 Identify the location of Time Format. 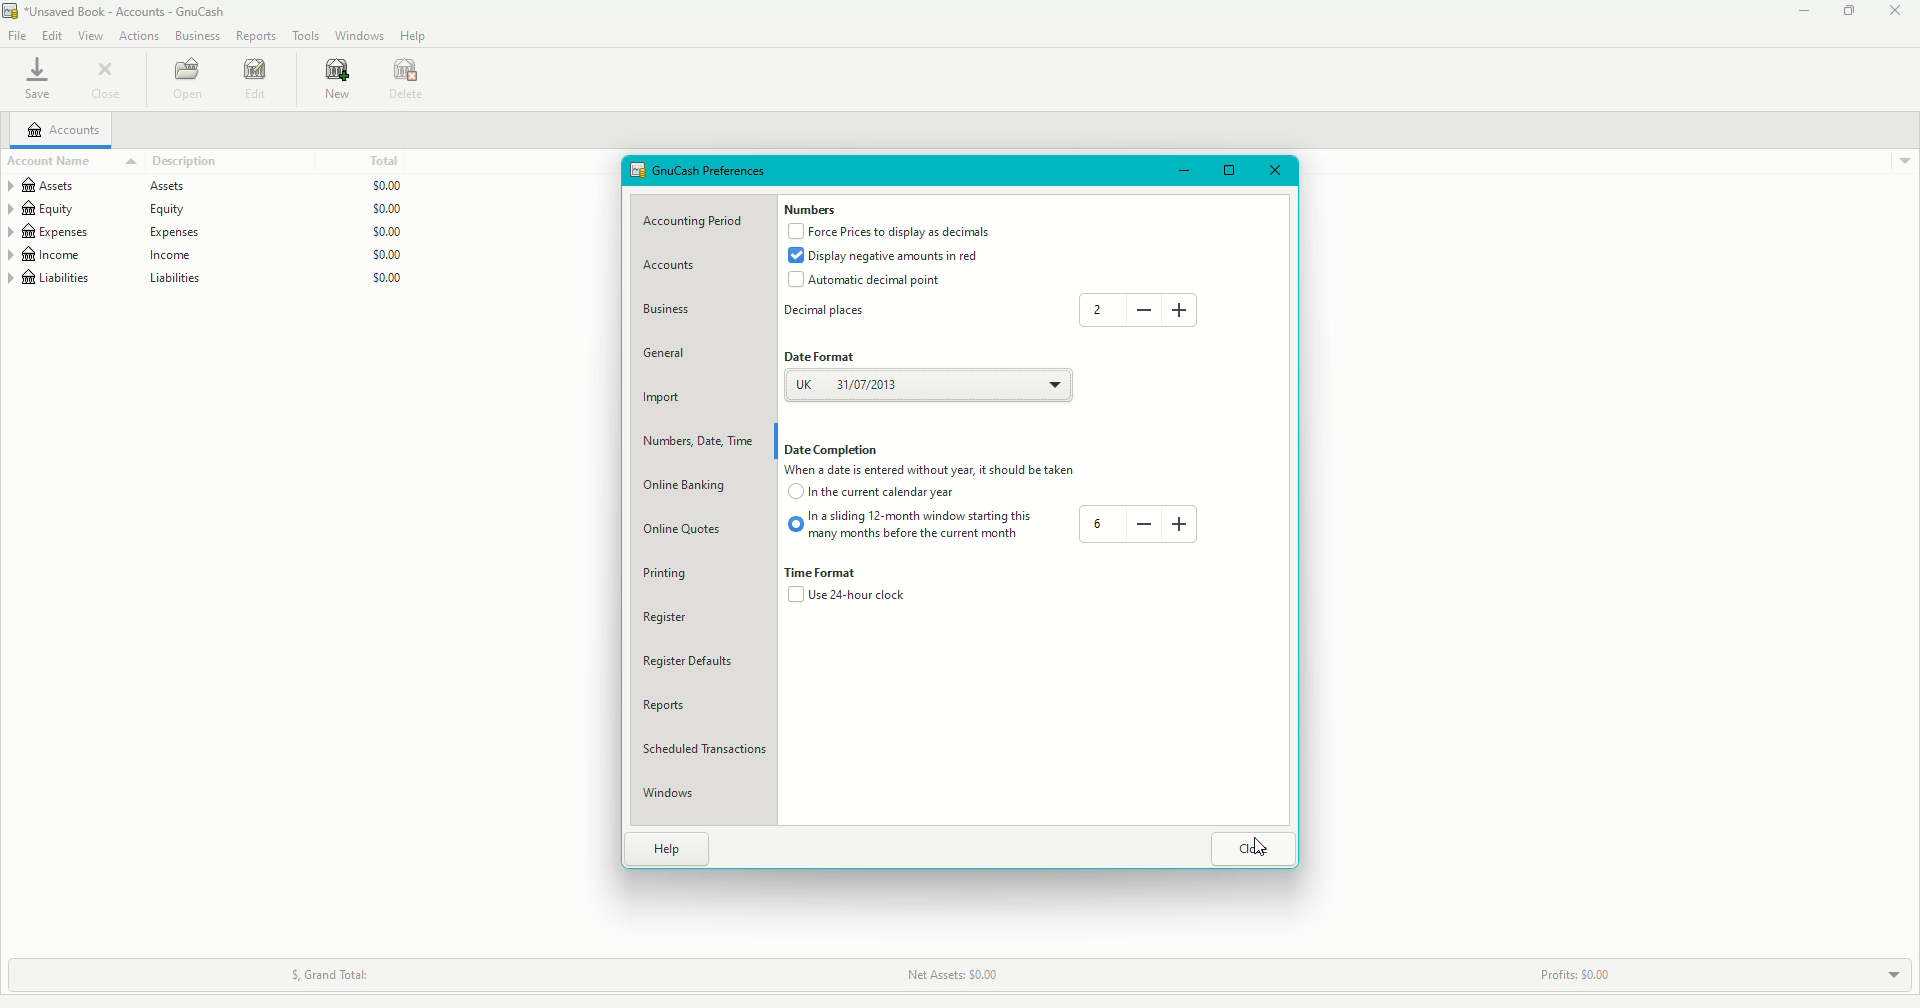
(830, 574).